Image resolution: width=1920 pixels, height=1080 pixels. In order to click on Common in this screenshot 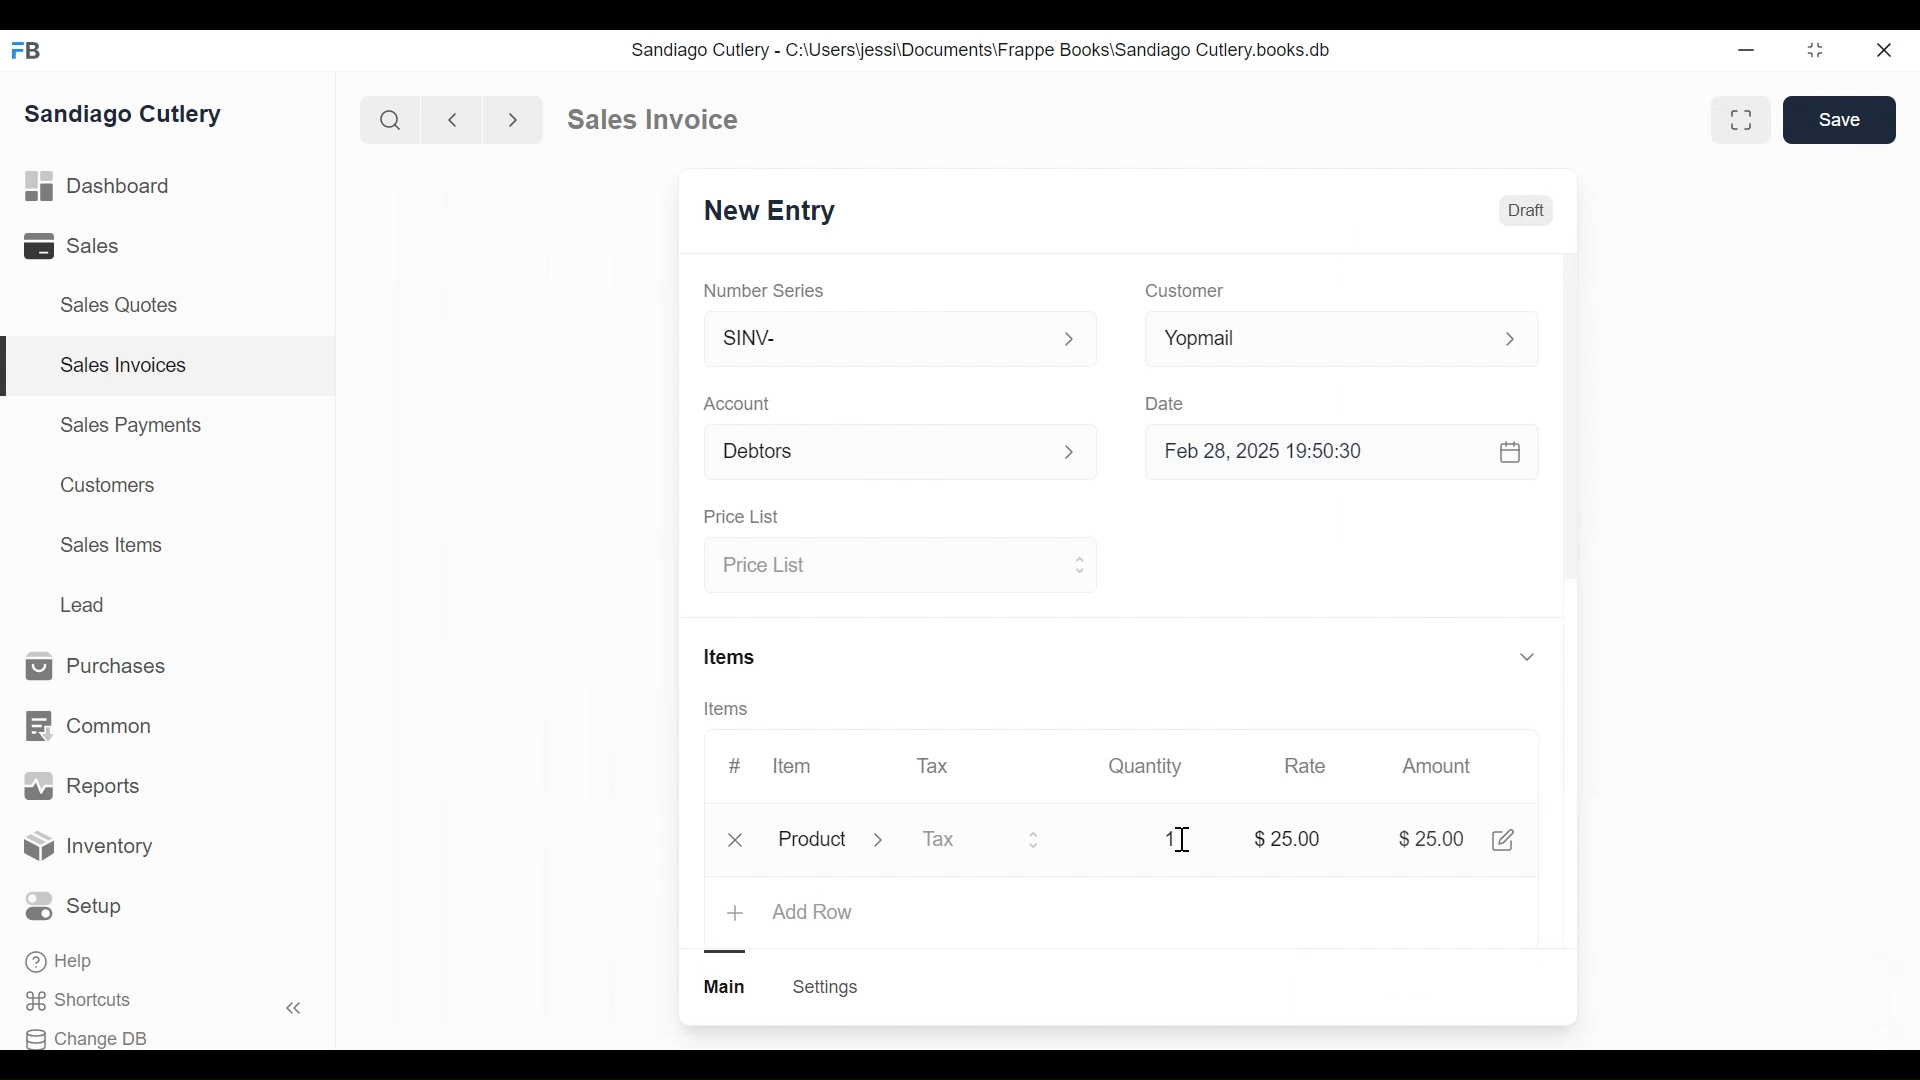, I will do `click(92, 727)`.